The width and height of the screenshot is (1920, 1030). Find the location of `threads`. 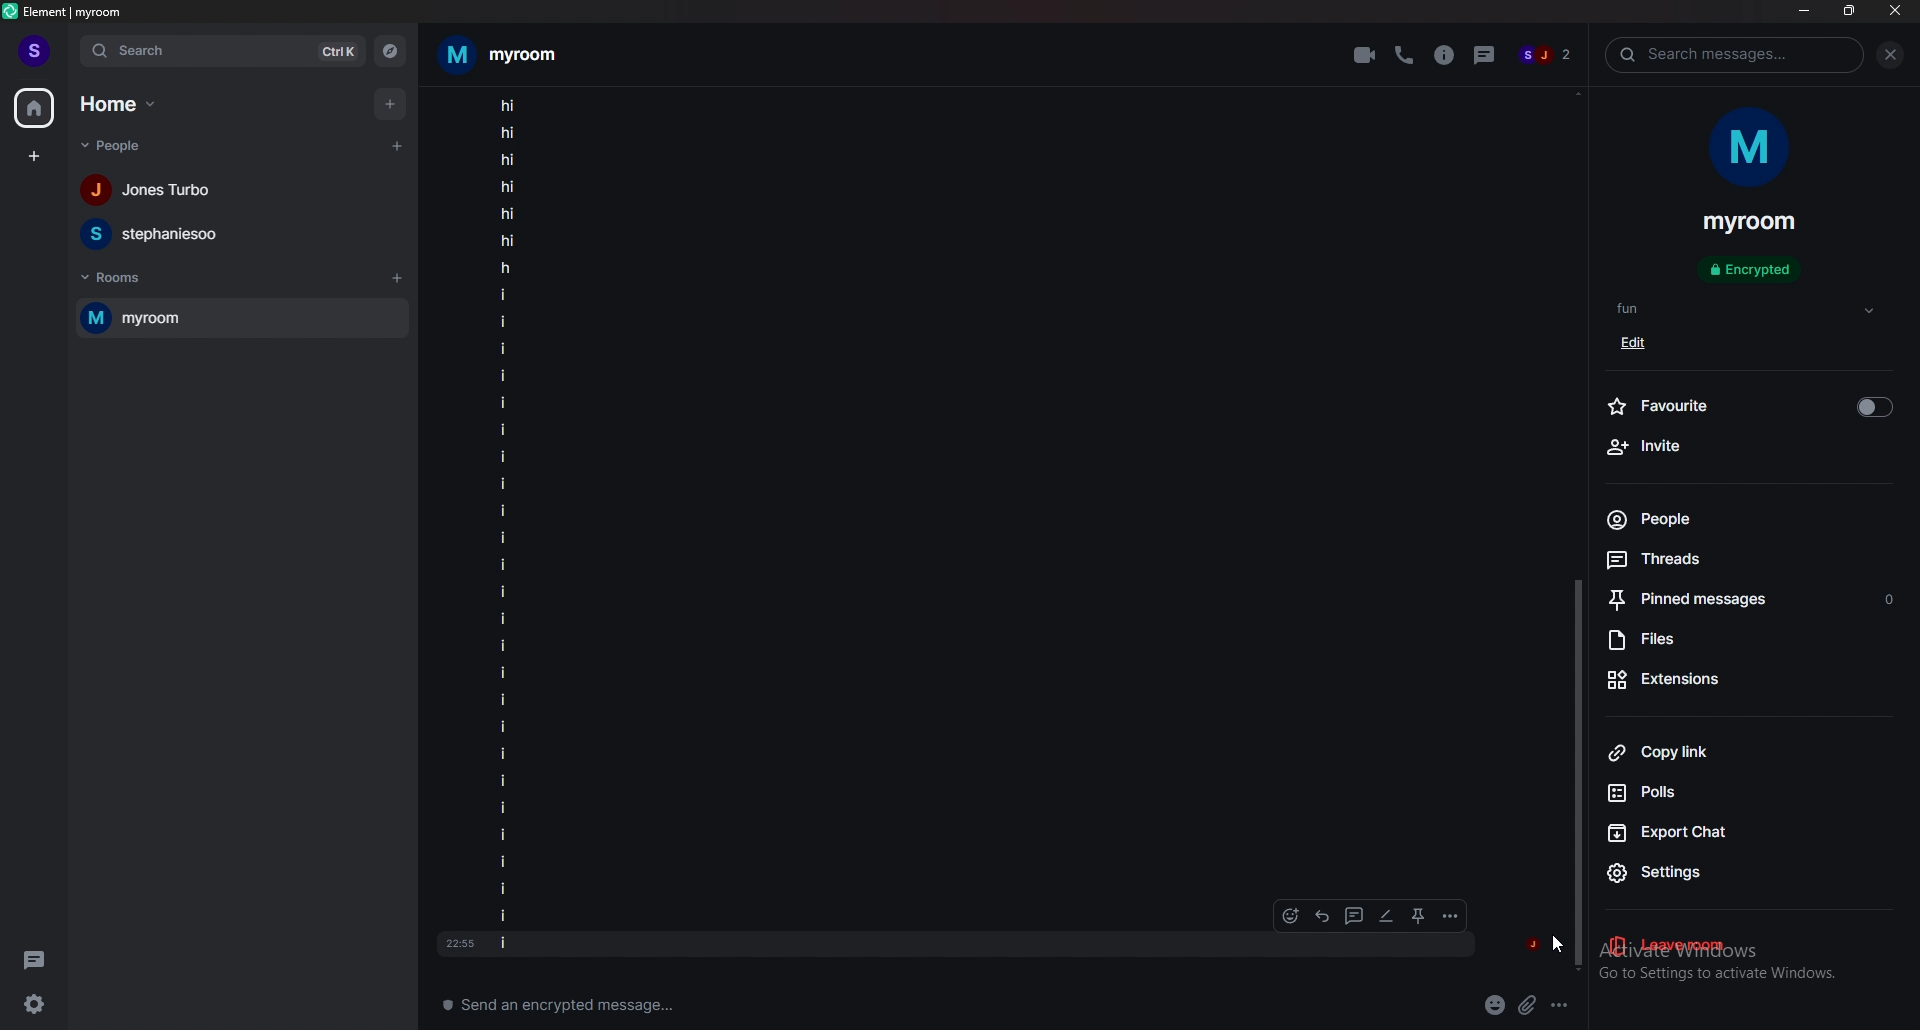

threads is located at coordinates (1487, 54).